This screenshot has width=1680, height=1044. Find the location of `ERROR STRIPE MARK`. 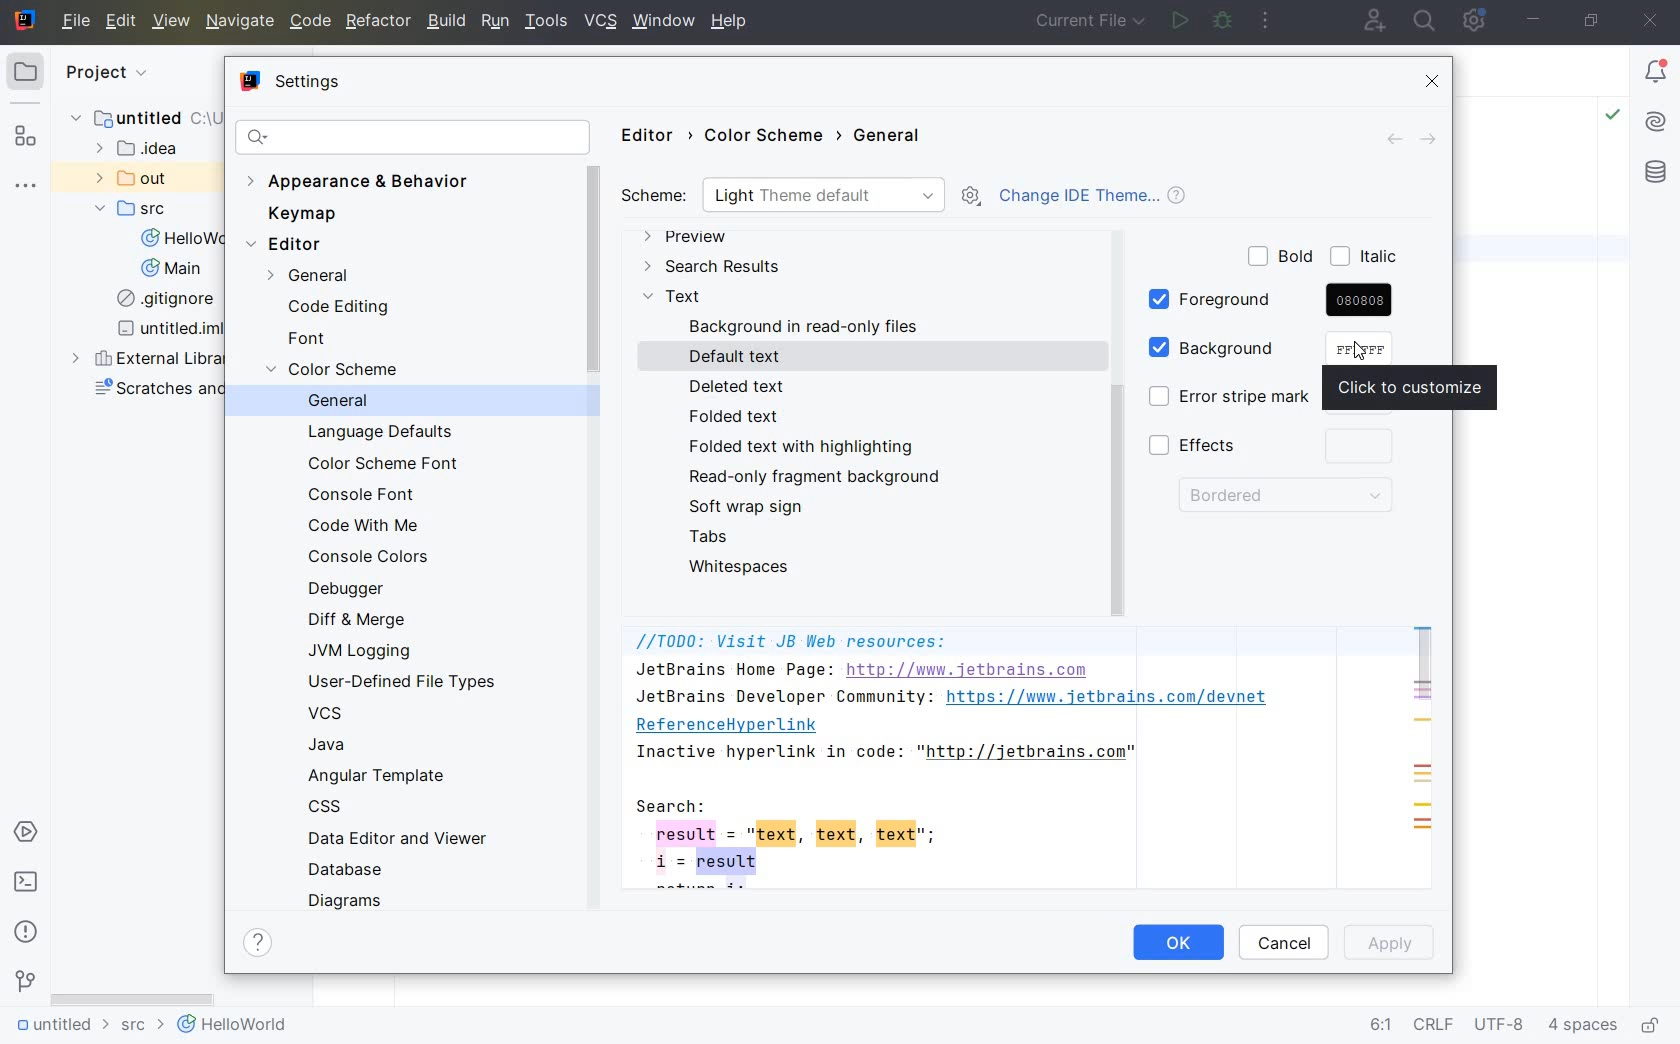

ERROR STRIPE MARK is located at coordinates (1224, 398).